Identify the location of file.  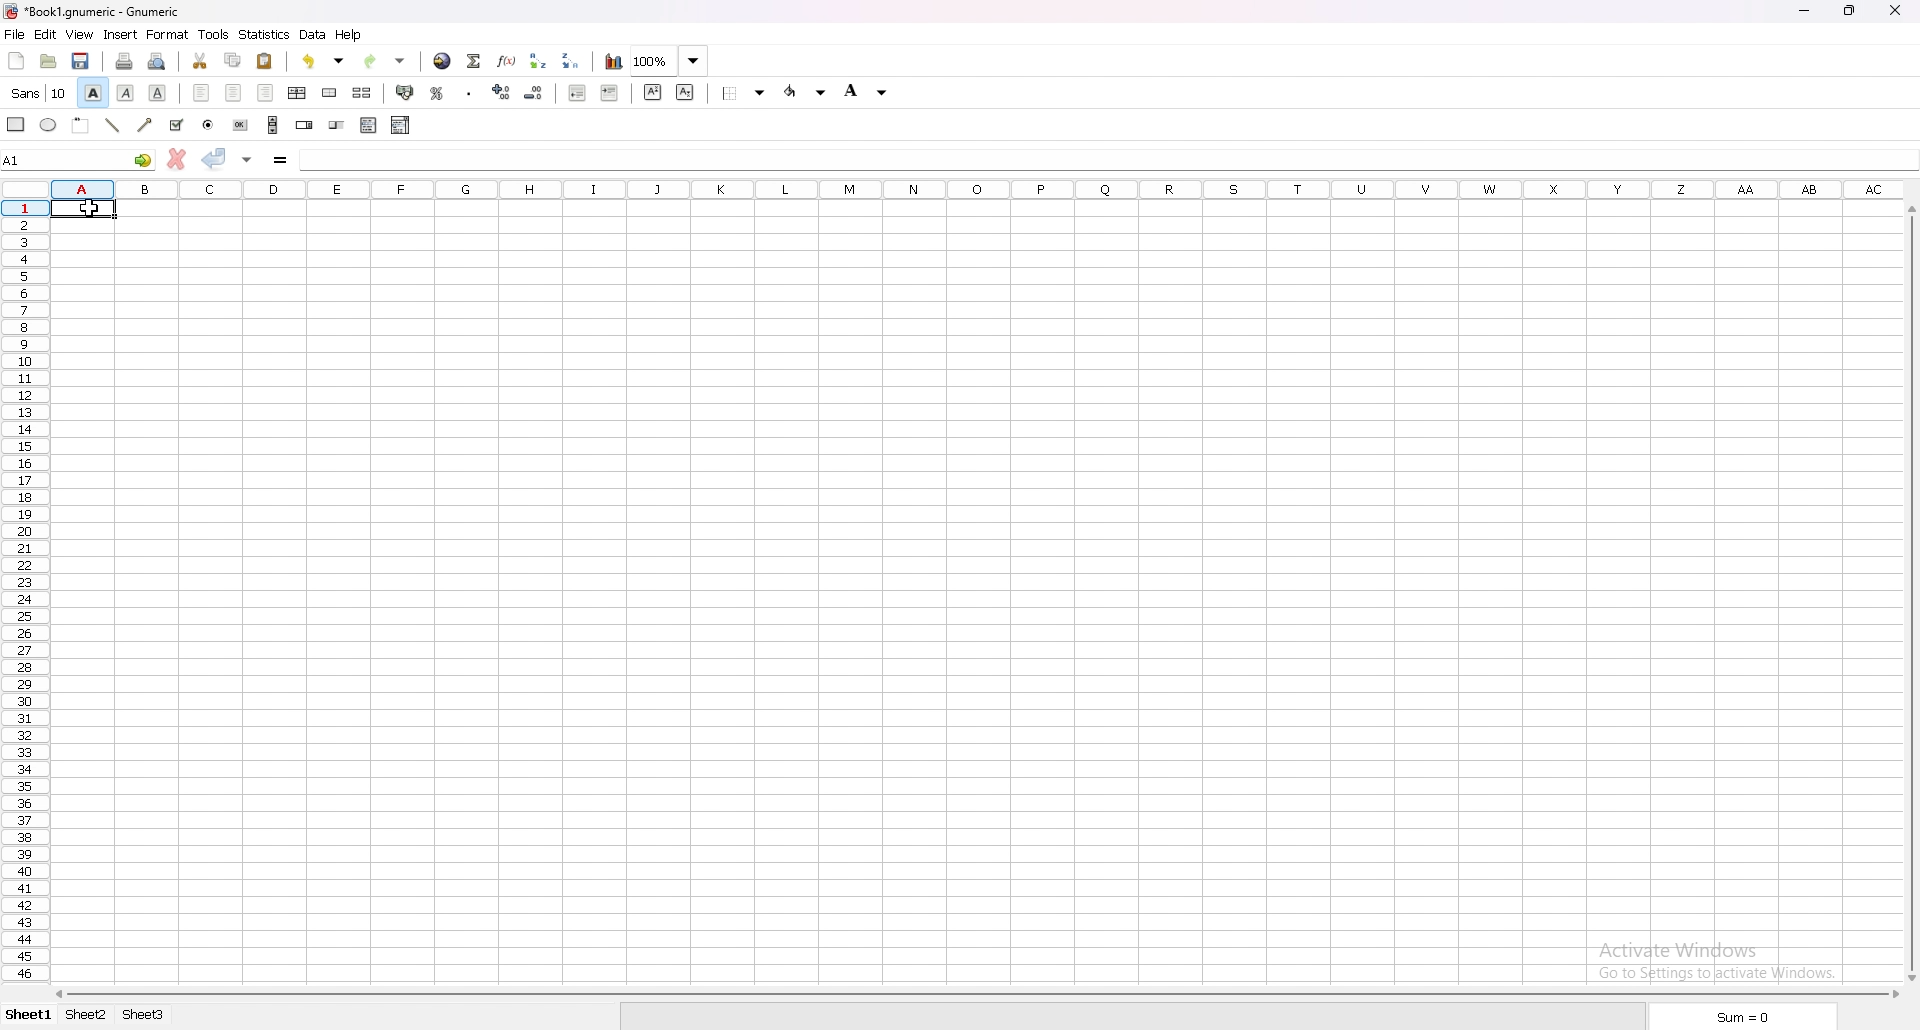
(14, 35).